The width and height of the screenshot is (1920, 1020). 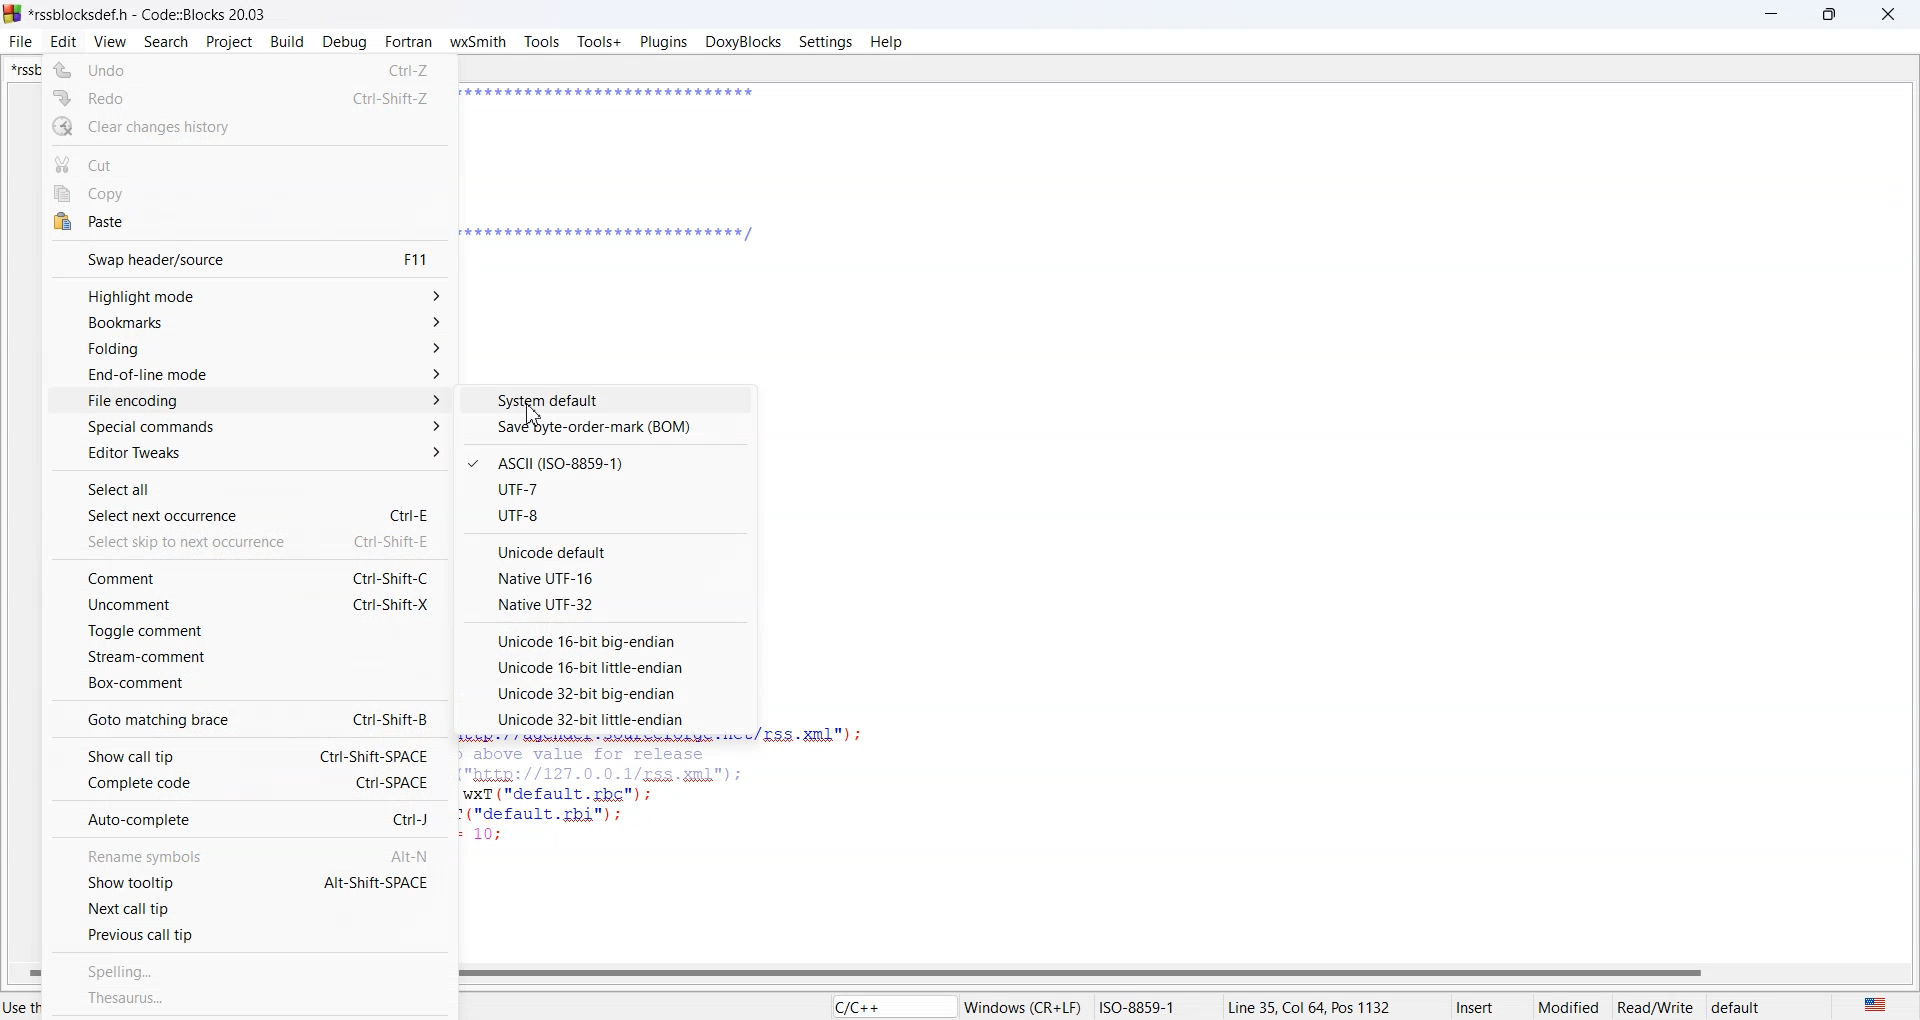 I want to click on Next call tip, so click(x=248, y=906).